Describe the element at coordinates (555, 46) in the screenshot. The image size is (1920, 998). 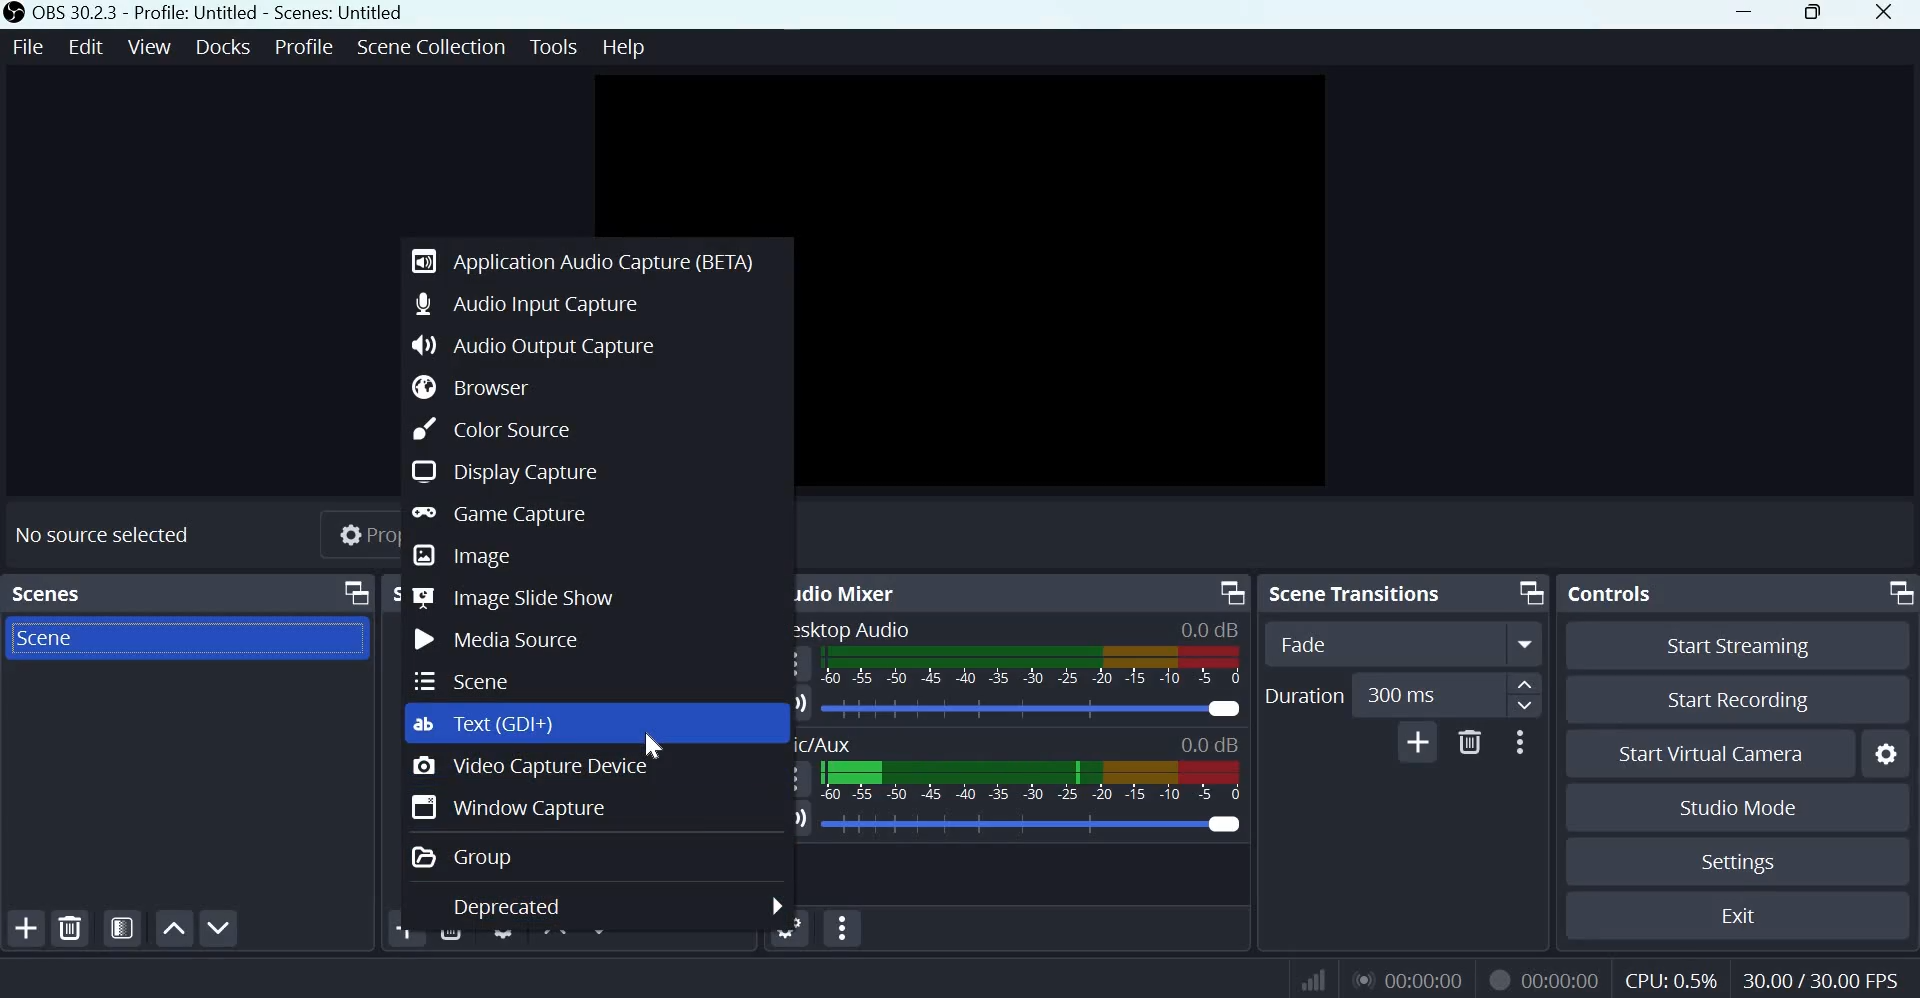
I see `Tools` at that location.